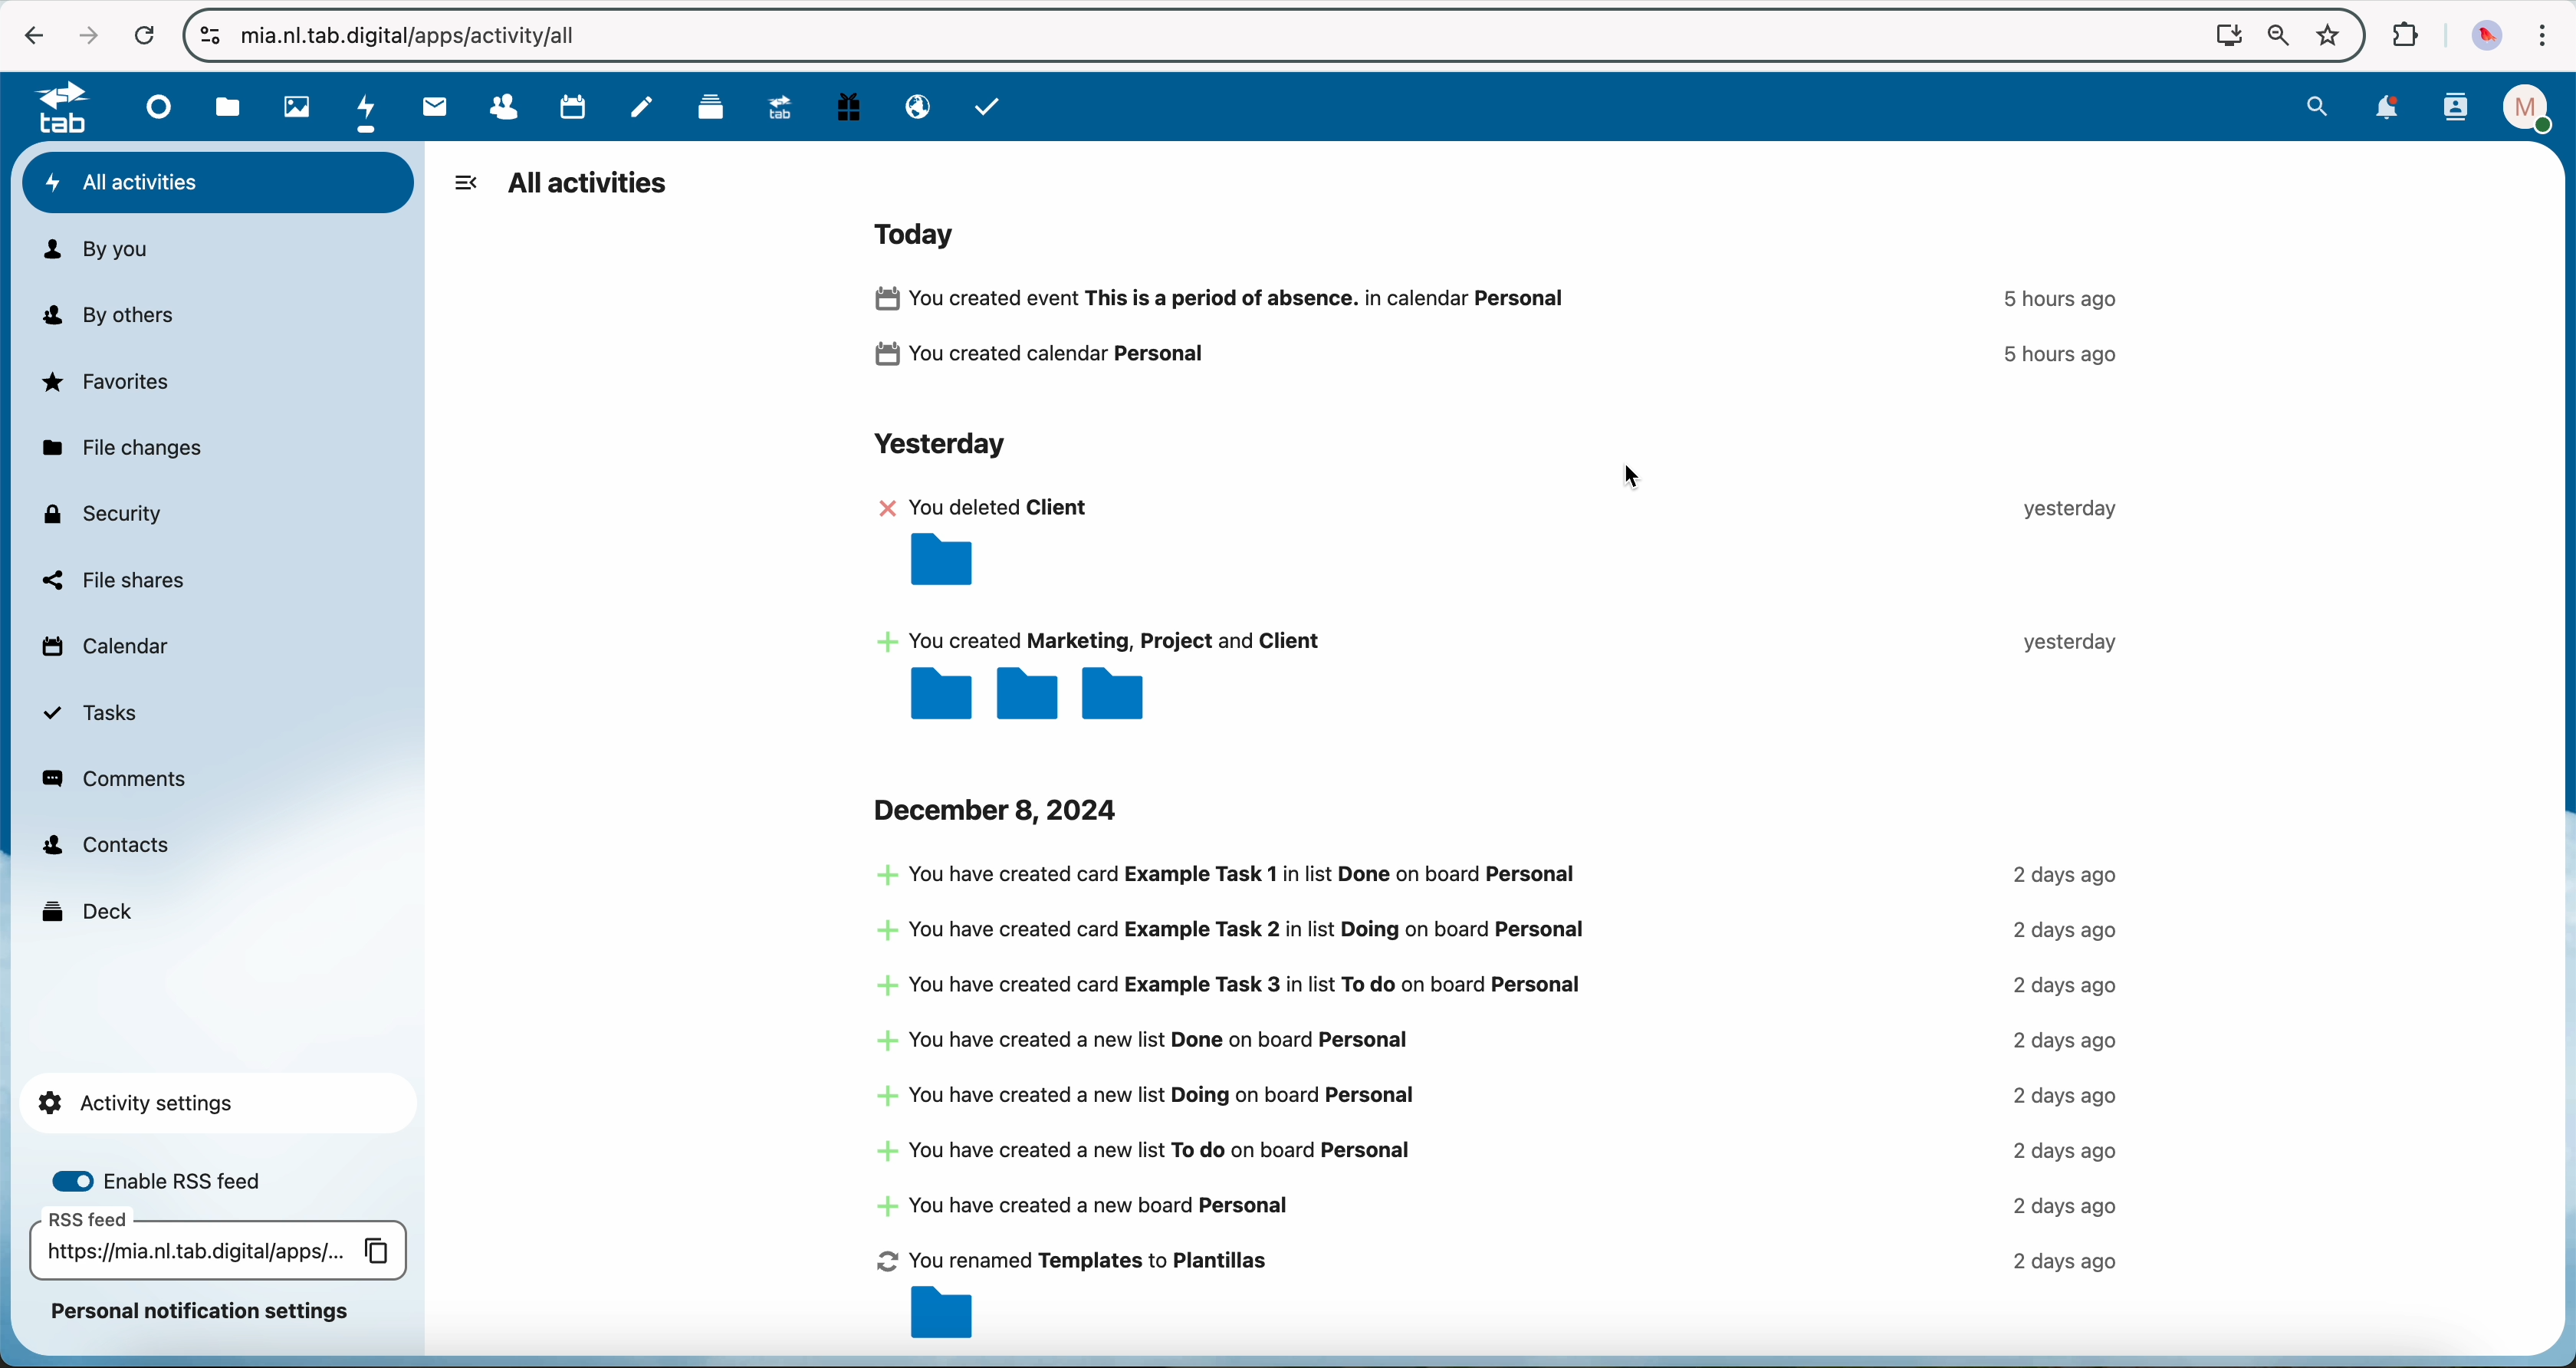 The width and height of the screenshot is (2576, 1368). I want to click on upgrade, so click(775, 105).